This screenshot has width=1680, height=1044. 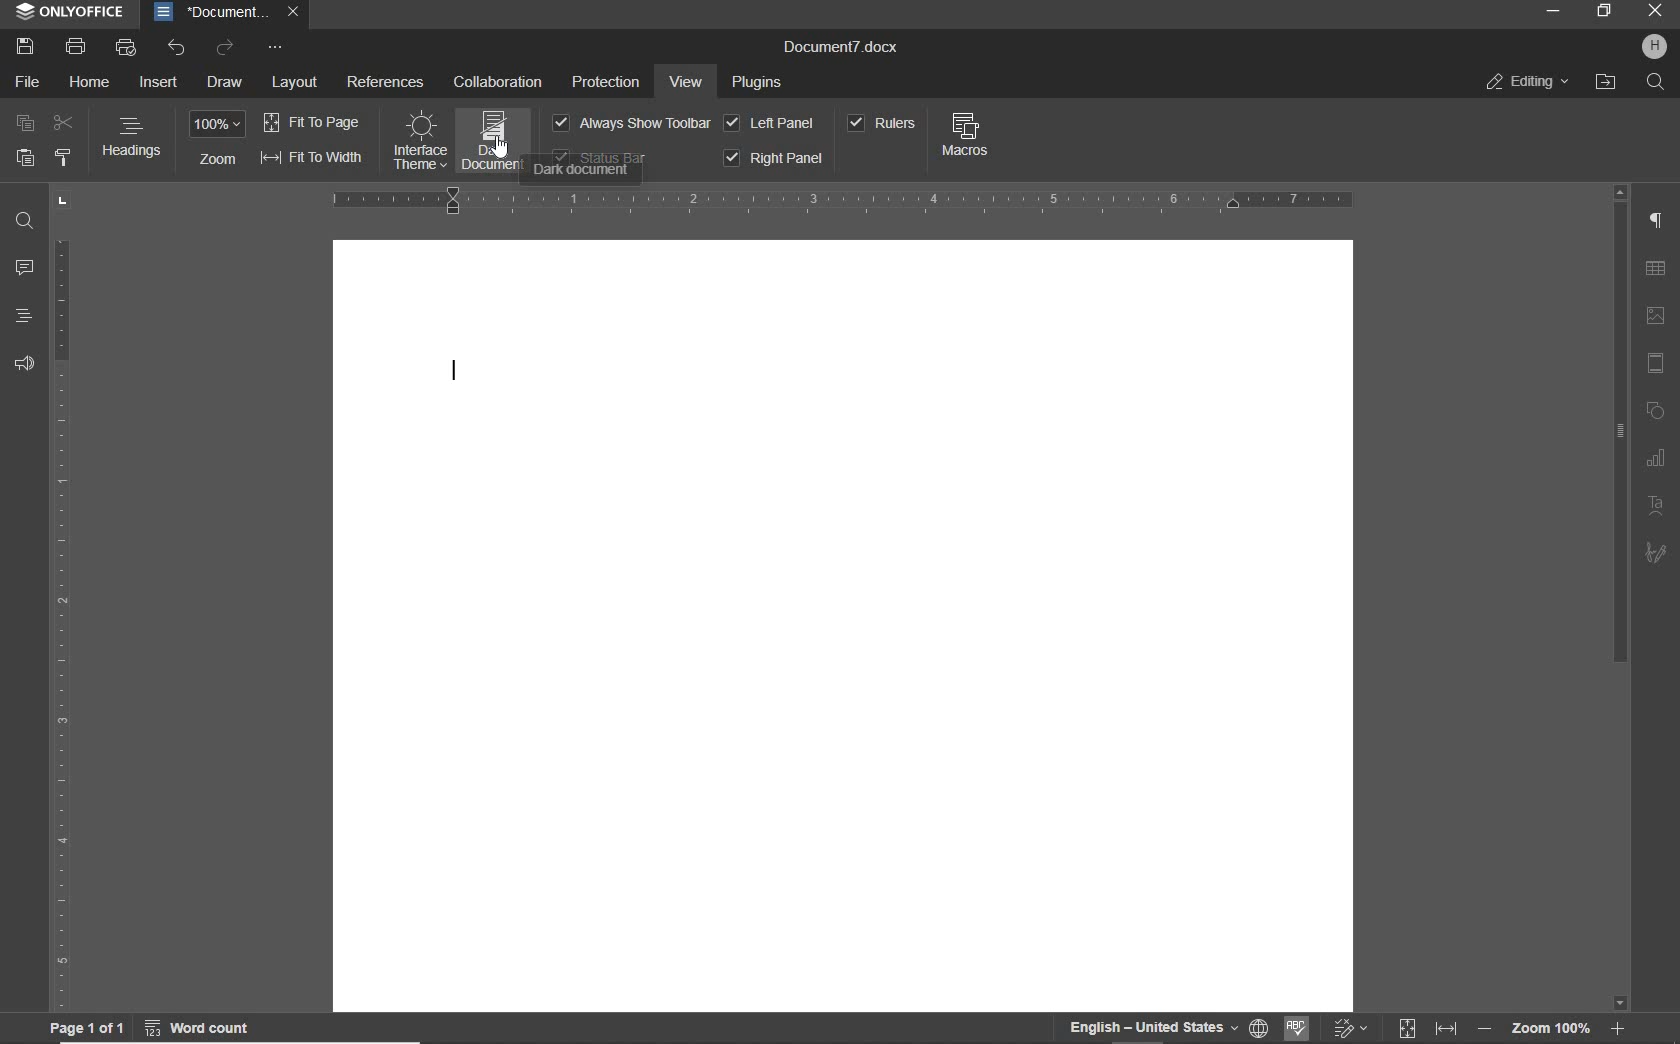 What do you see at coordinates (1608, 84) in the screenshot?
I see `OPEN FILE LOCATION` at bounding box center [1608, 84].